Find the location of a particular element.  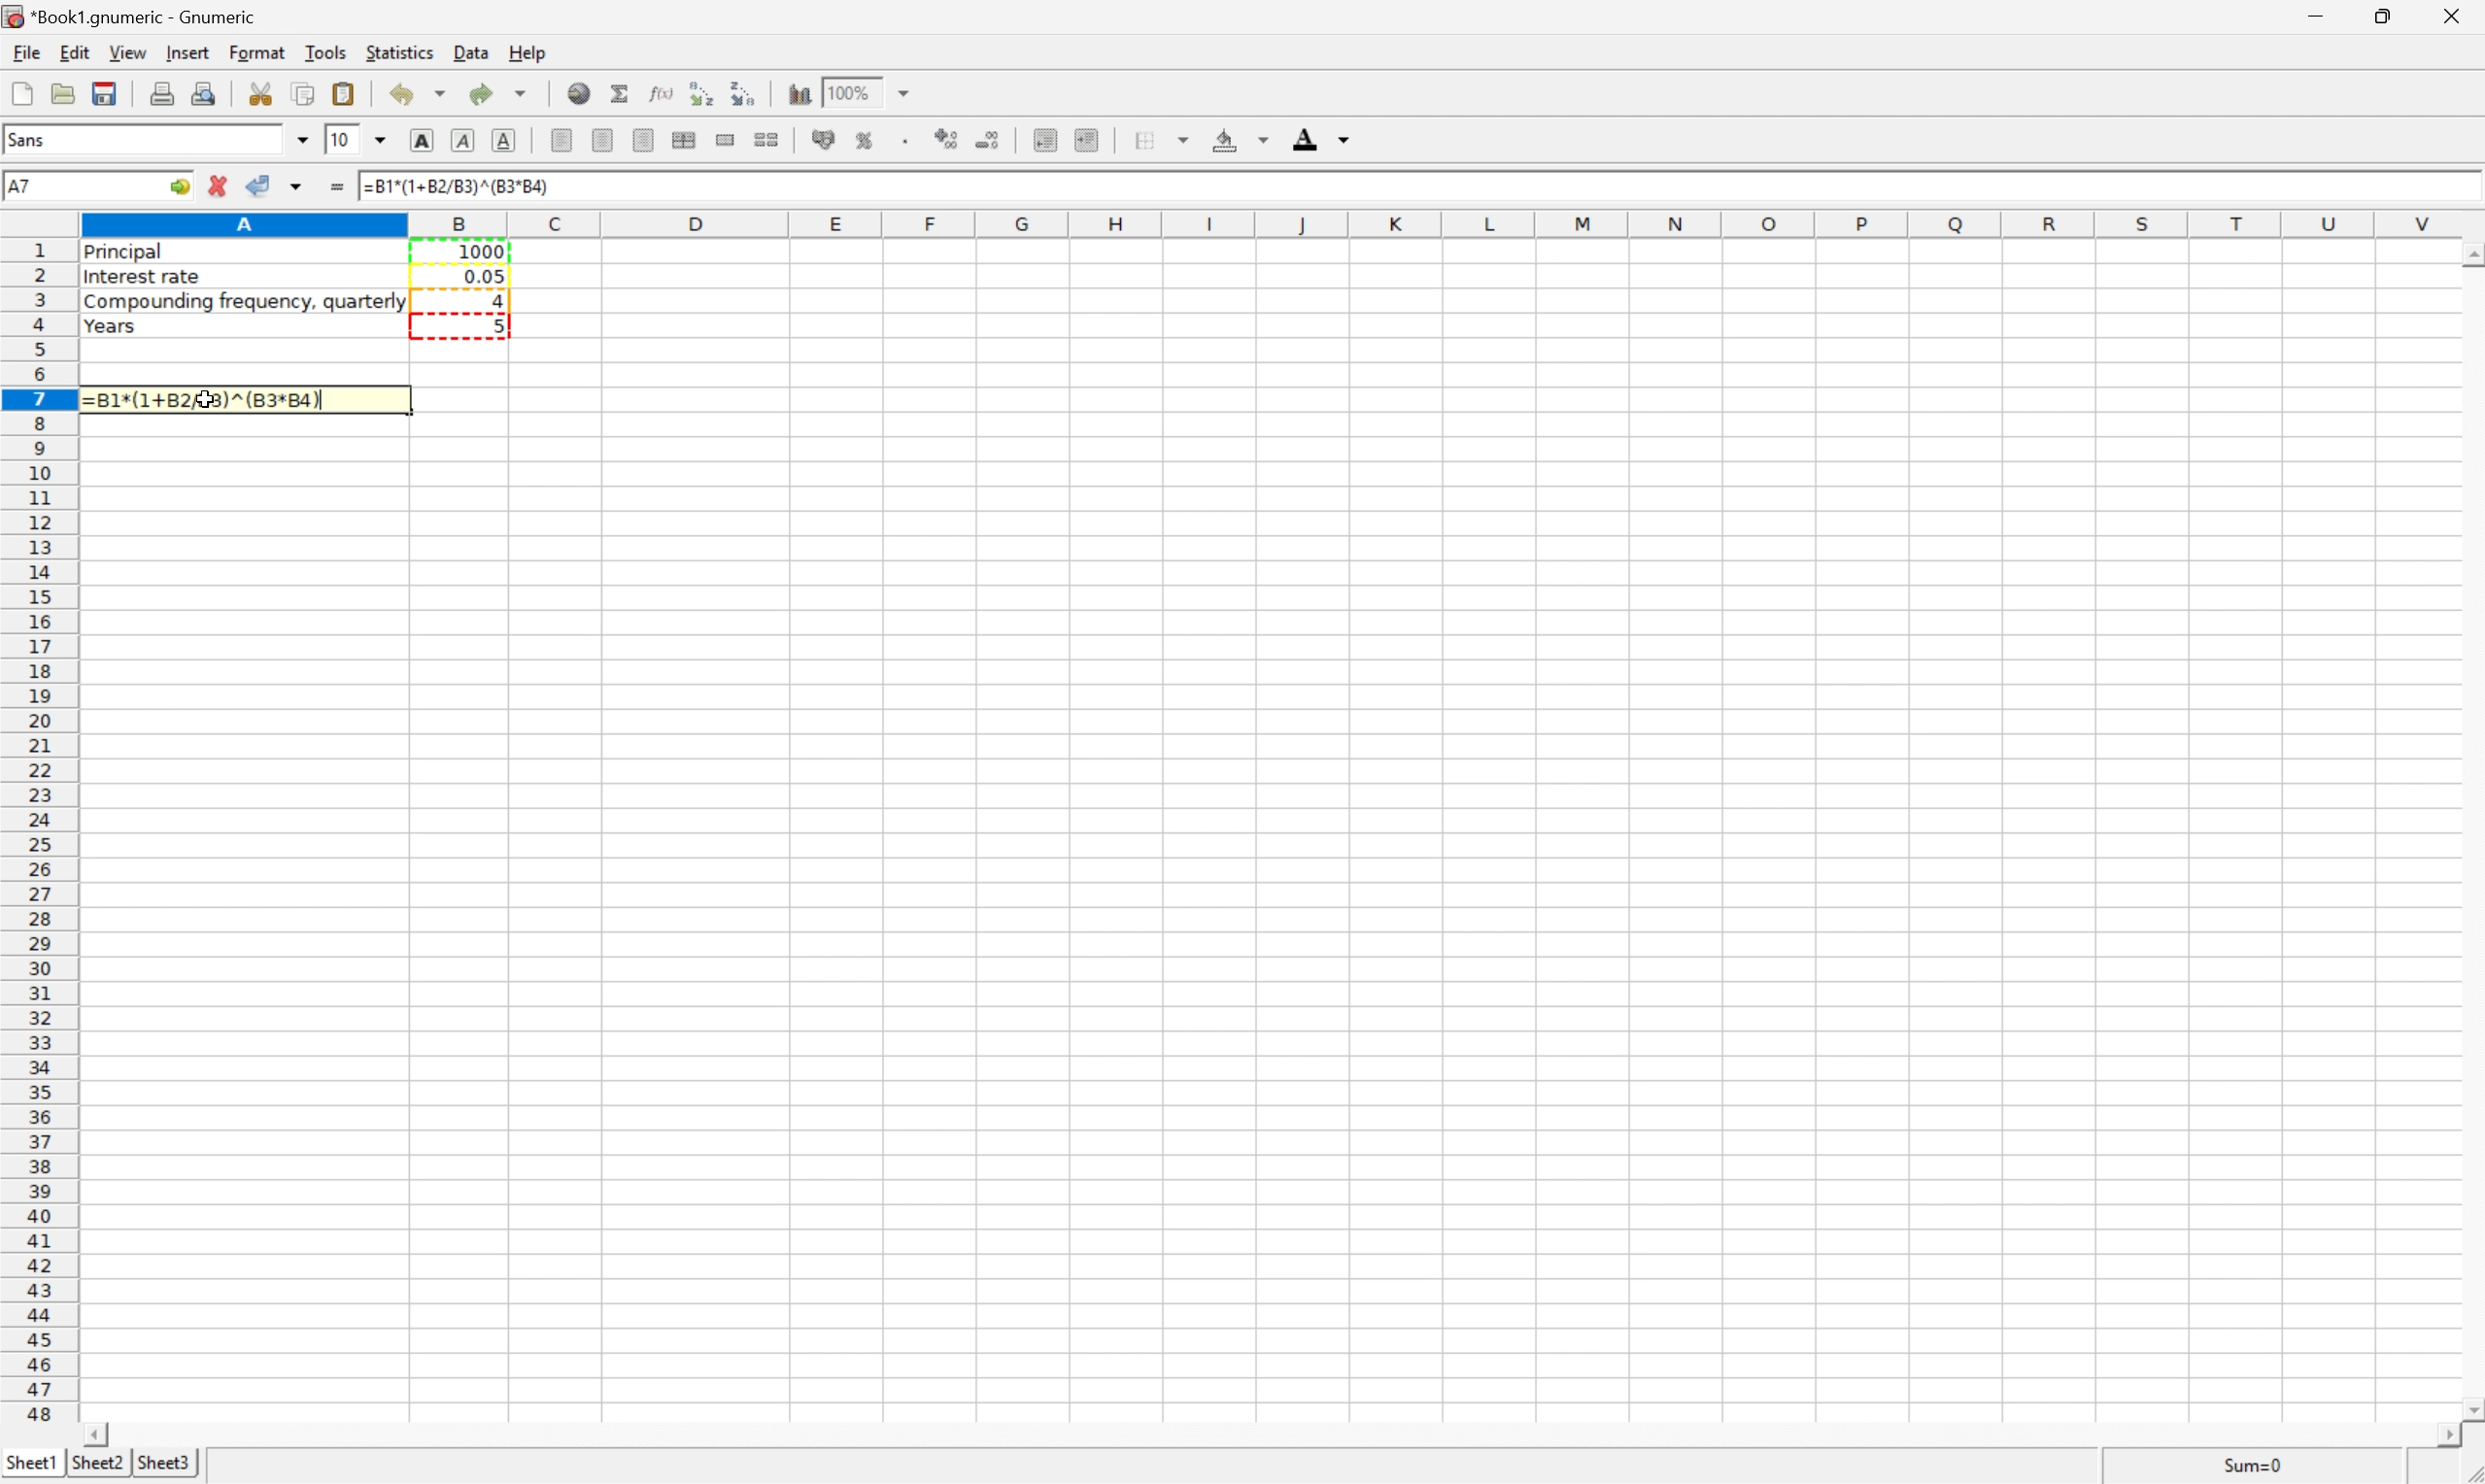

save current workbook is located at coordinates (109, 93).